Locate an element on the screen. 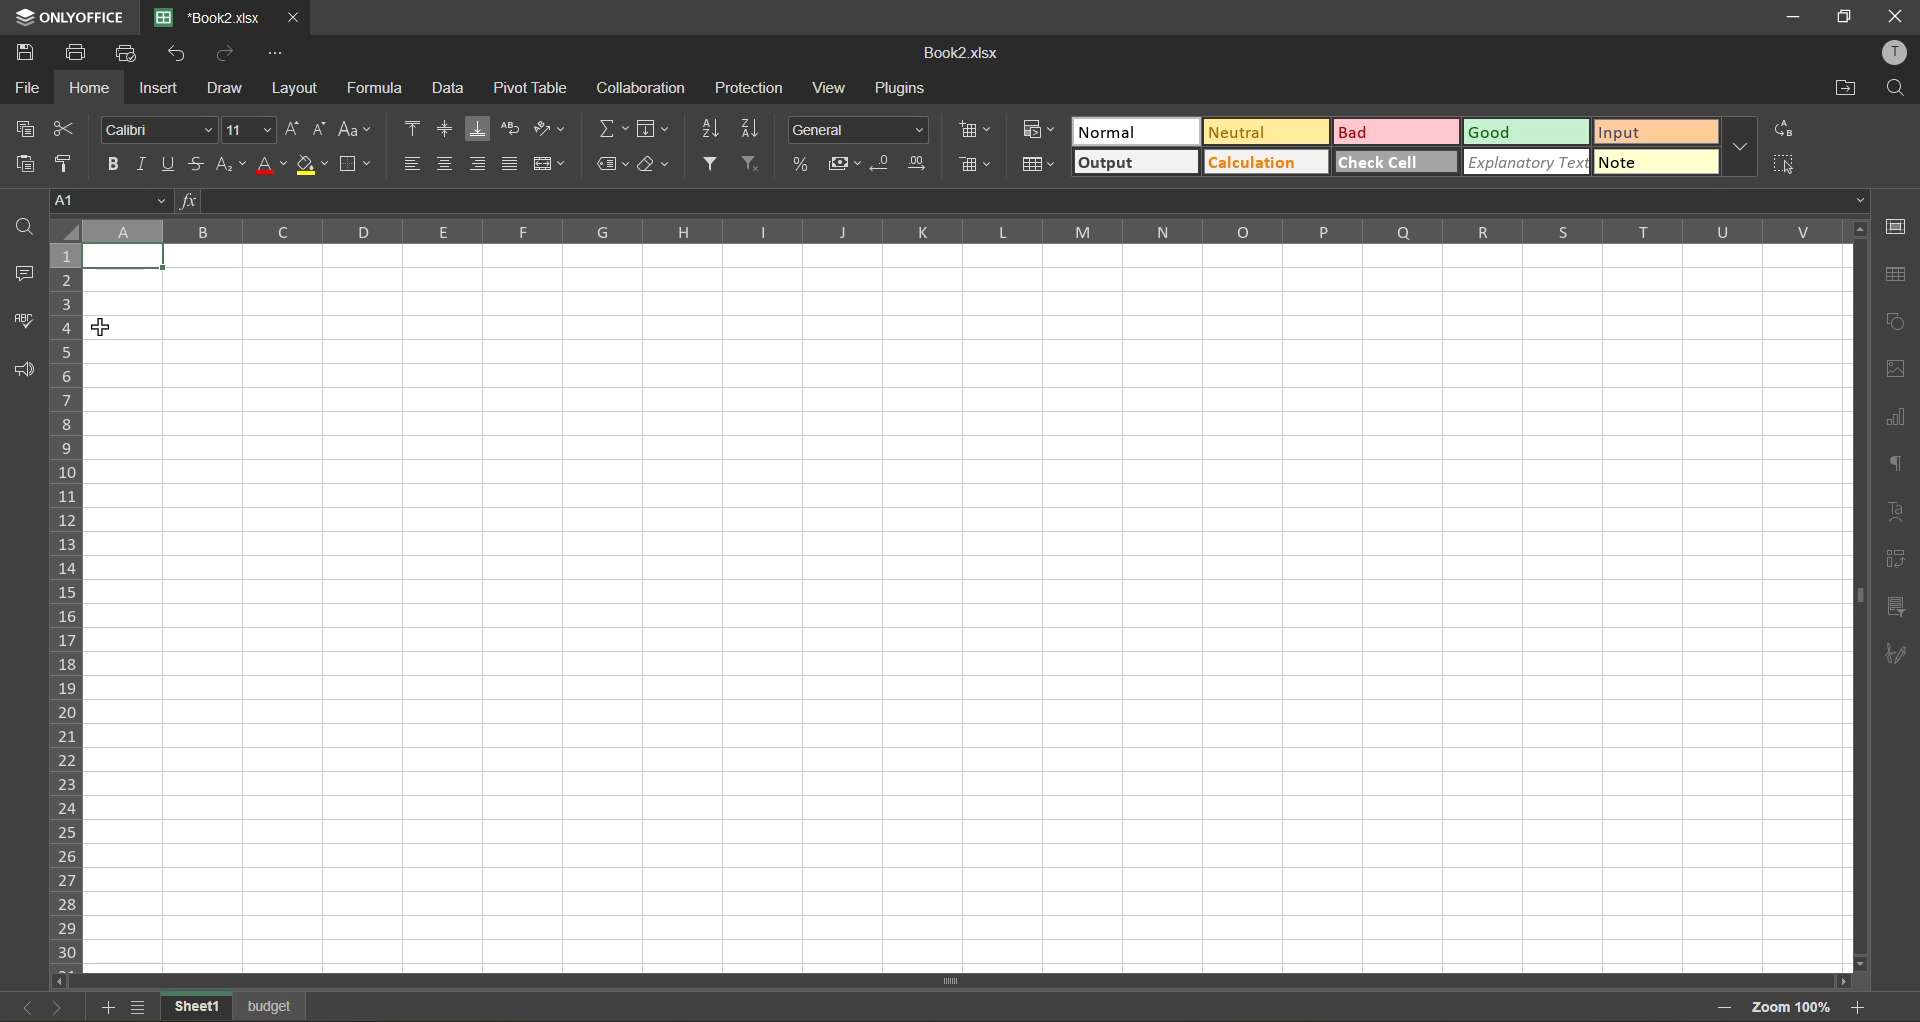 The image size is (1920, 1022). file name is located at coordinates (962, 54).